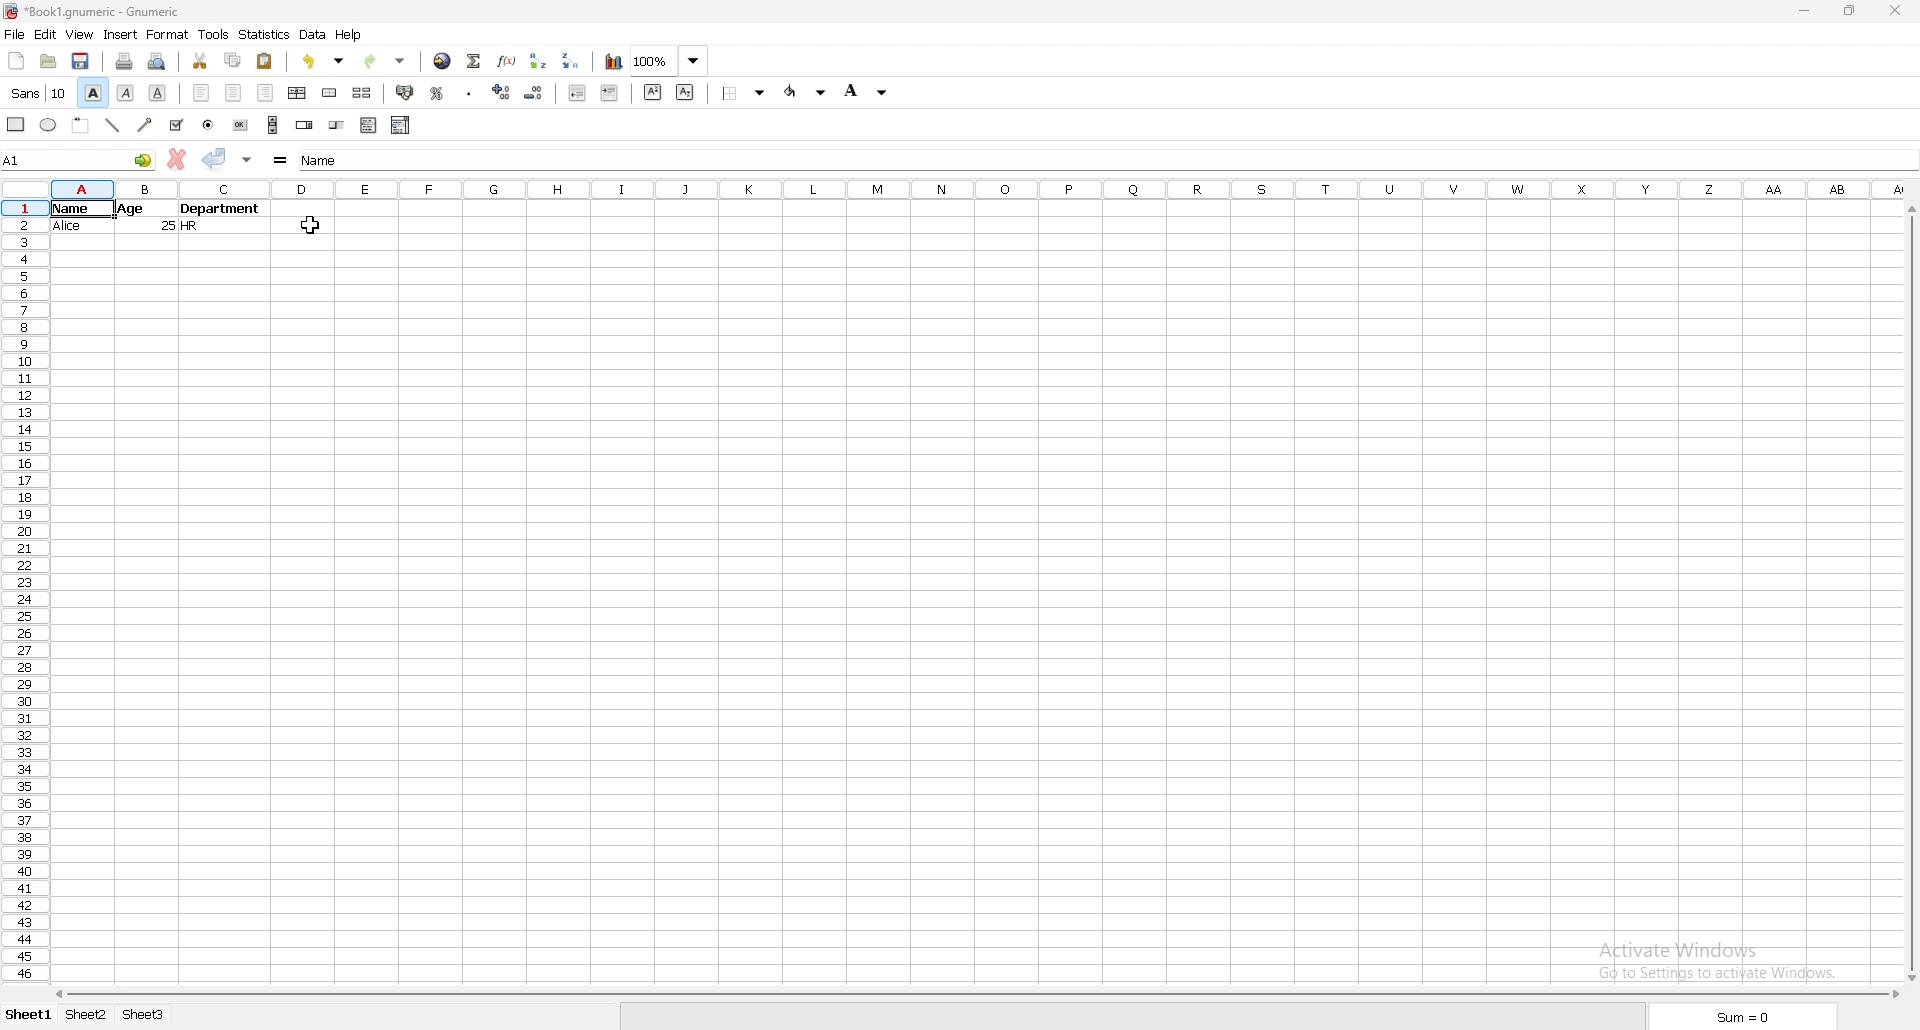 This screenshot has height=1030, width=1920. I want to click on redo, so click(385, 62).